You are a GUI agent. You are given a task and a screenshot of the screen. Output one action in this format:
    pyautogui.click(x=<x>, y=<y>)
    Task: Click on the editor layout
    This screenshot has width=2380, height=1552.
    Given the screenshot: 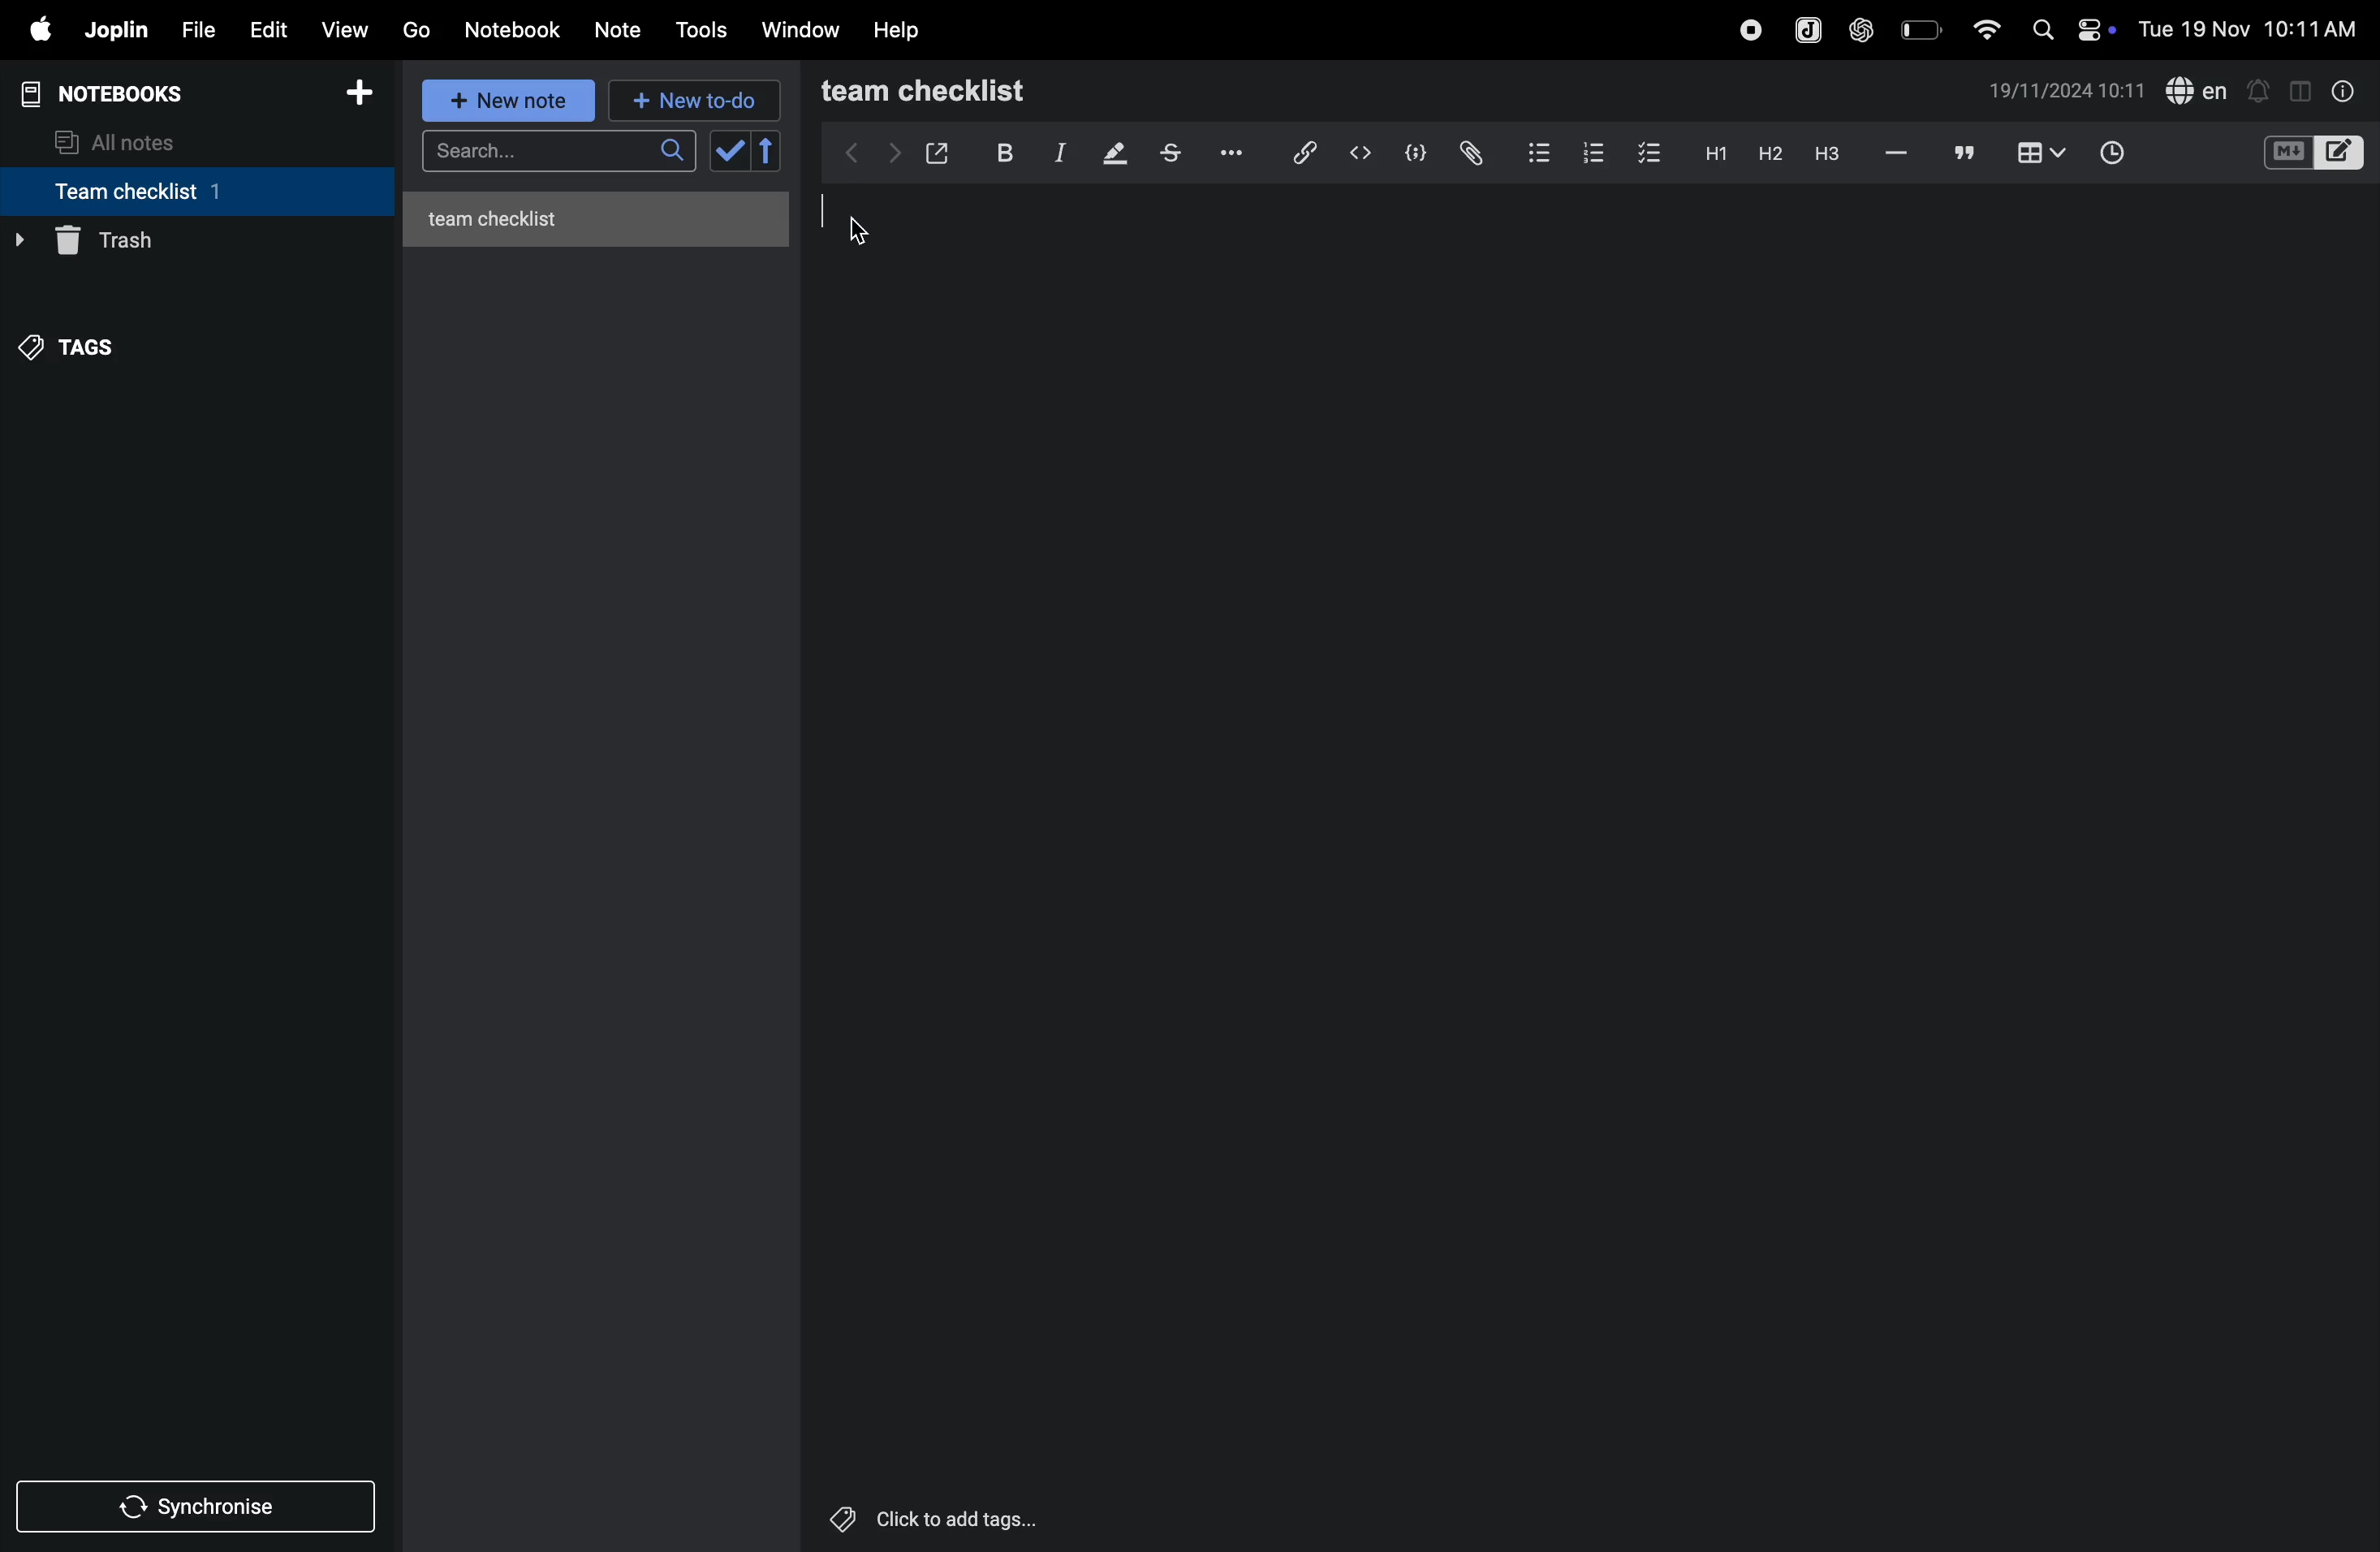 What is the action you would take?
    pyautogui.click(x=2342, y=151)
    